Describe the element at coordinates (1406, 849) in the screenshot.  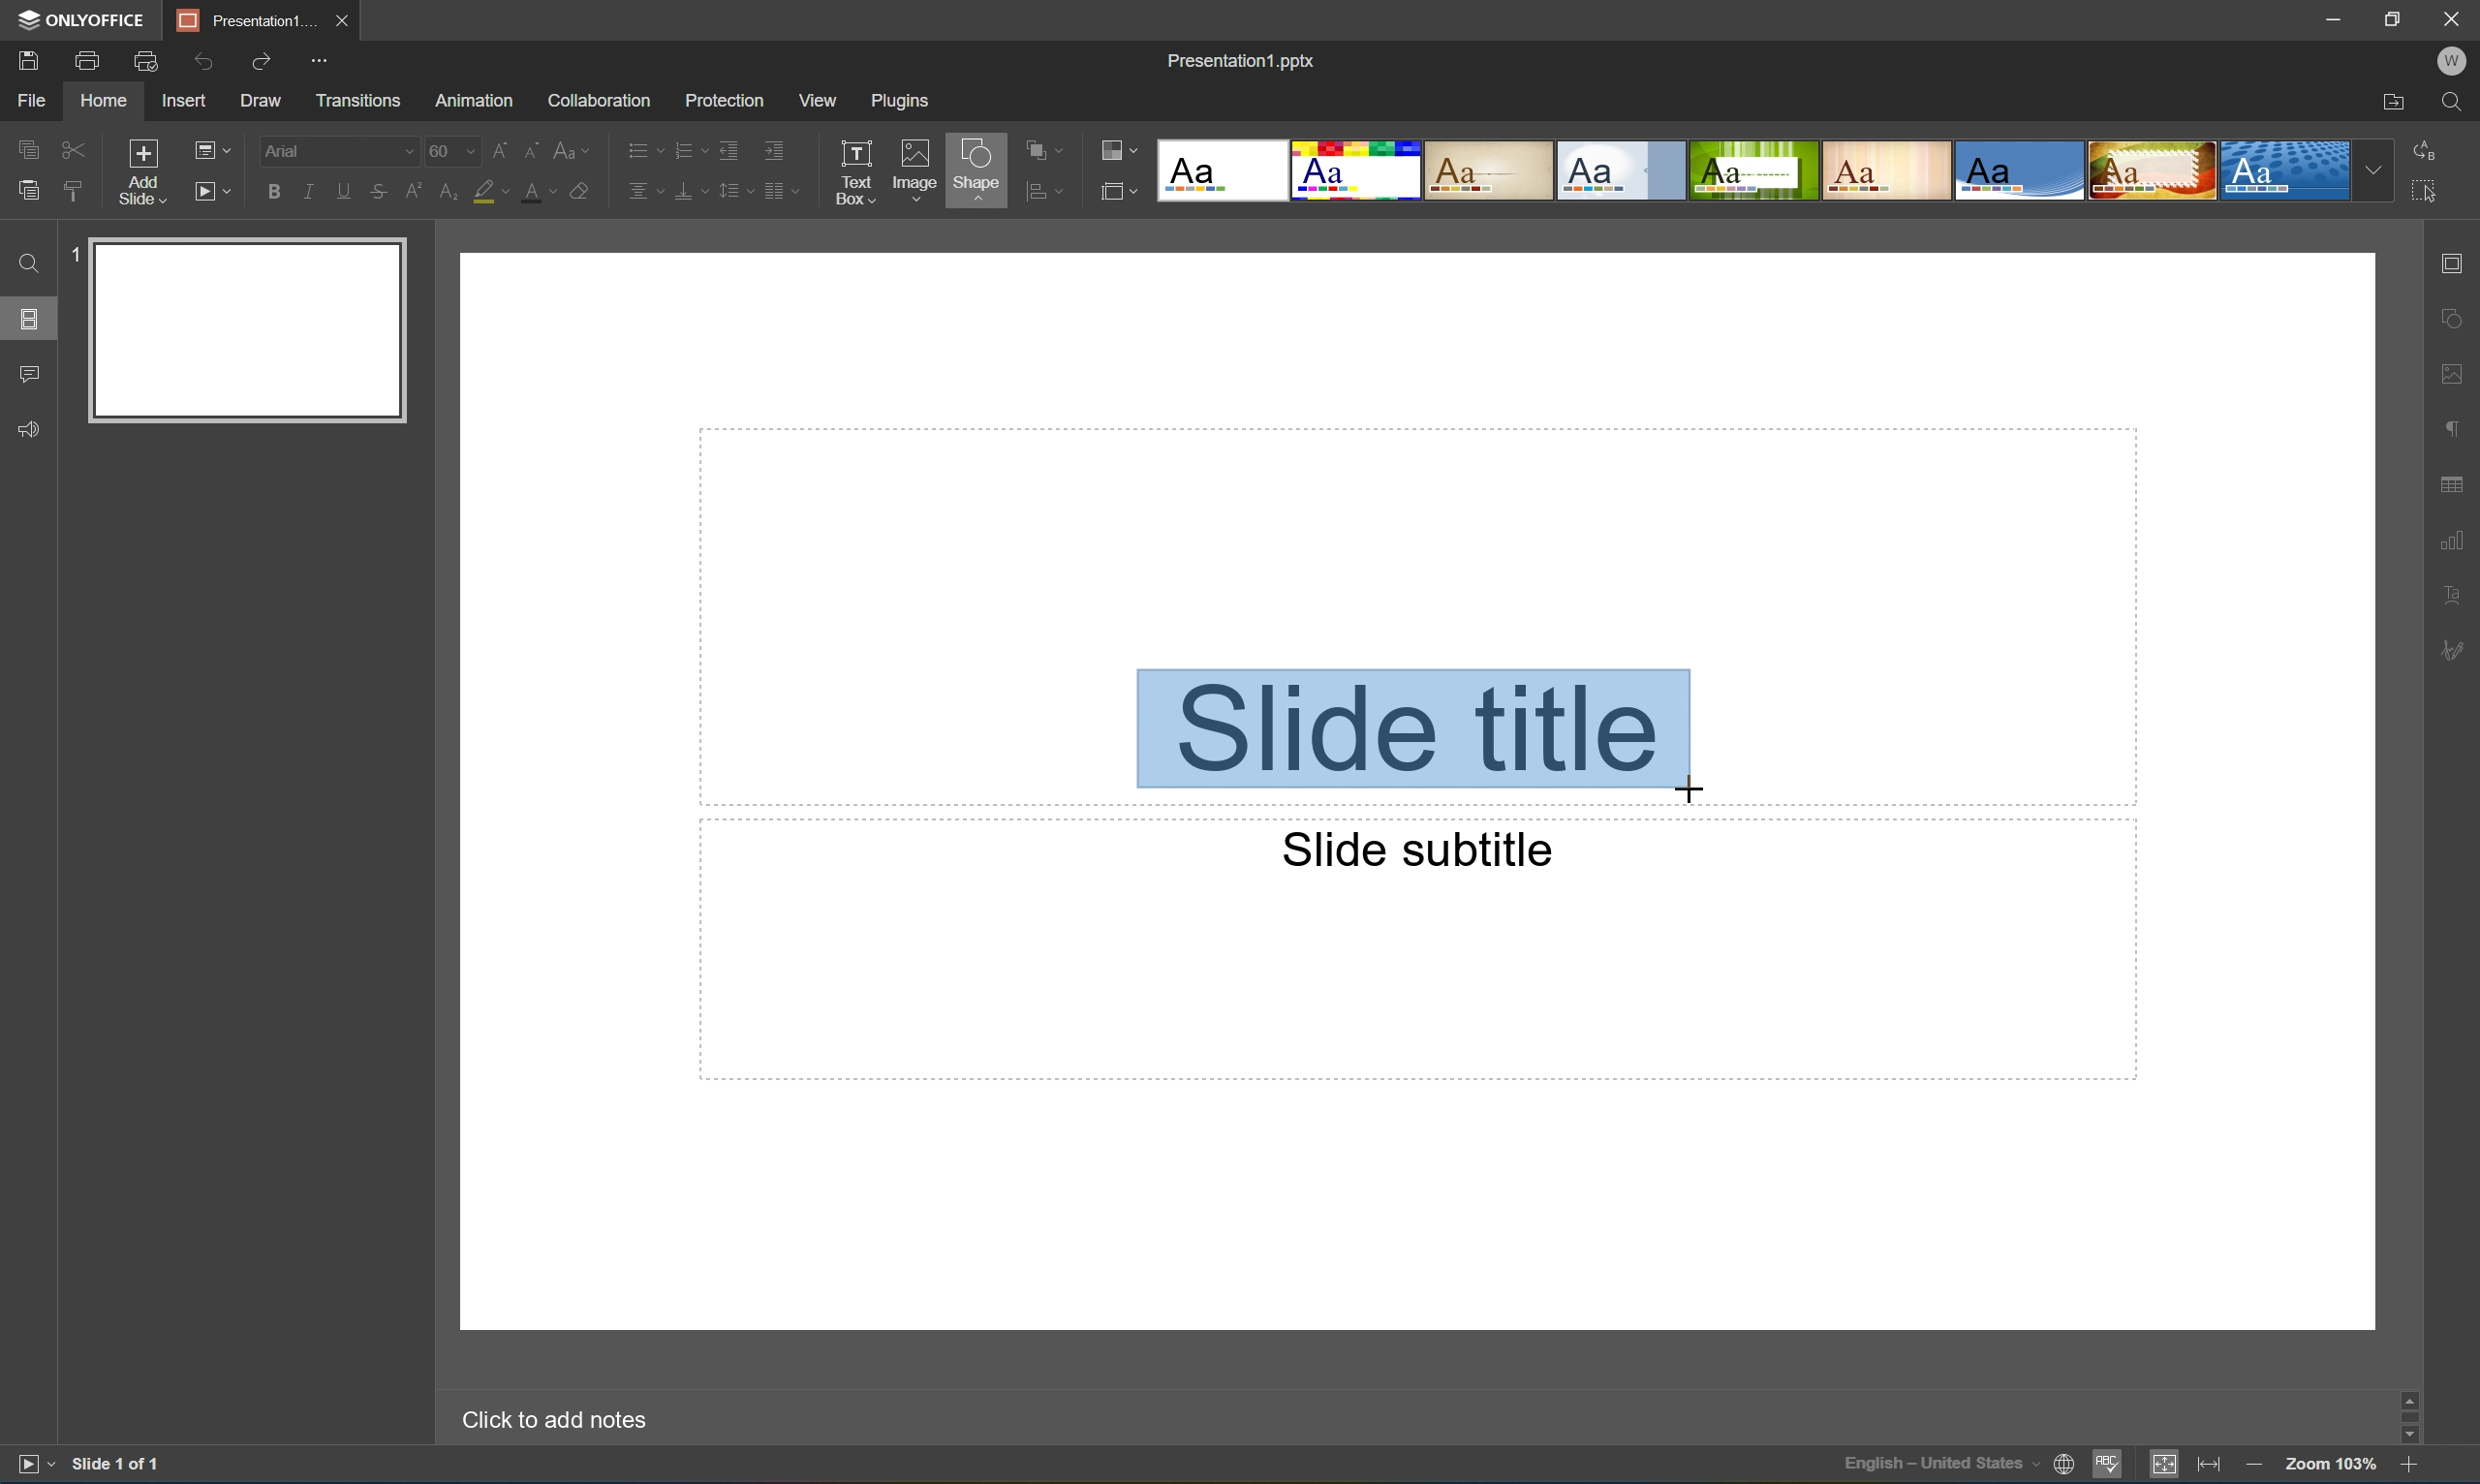
I see `slide subtitle` at that location.